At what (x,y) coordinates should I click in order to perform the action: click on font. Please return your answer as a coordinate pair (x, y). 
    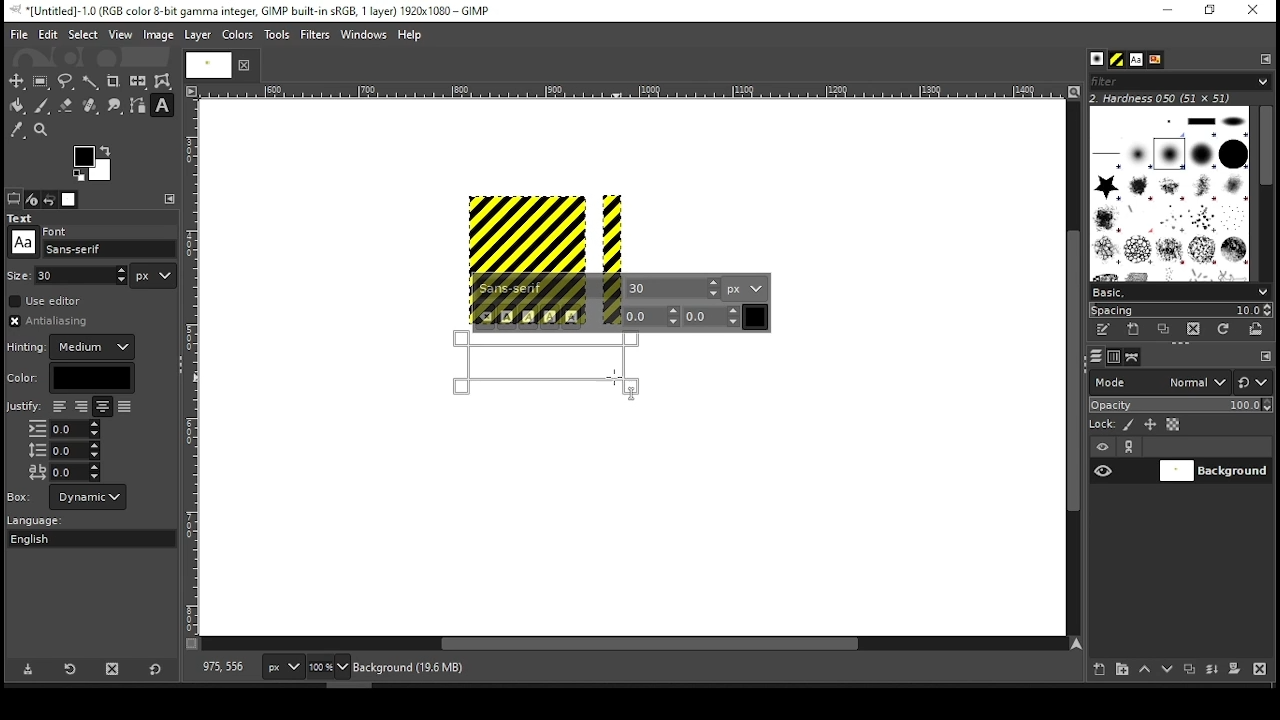
    Looking at the image, I should click on (1135, 60).